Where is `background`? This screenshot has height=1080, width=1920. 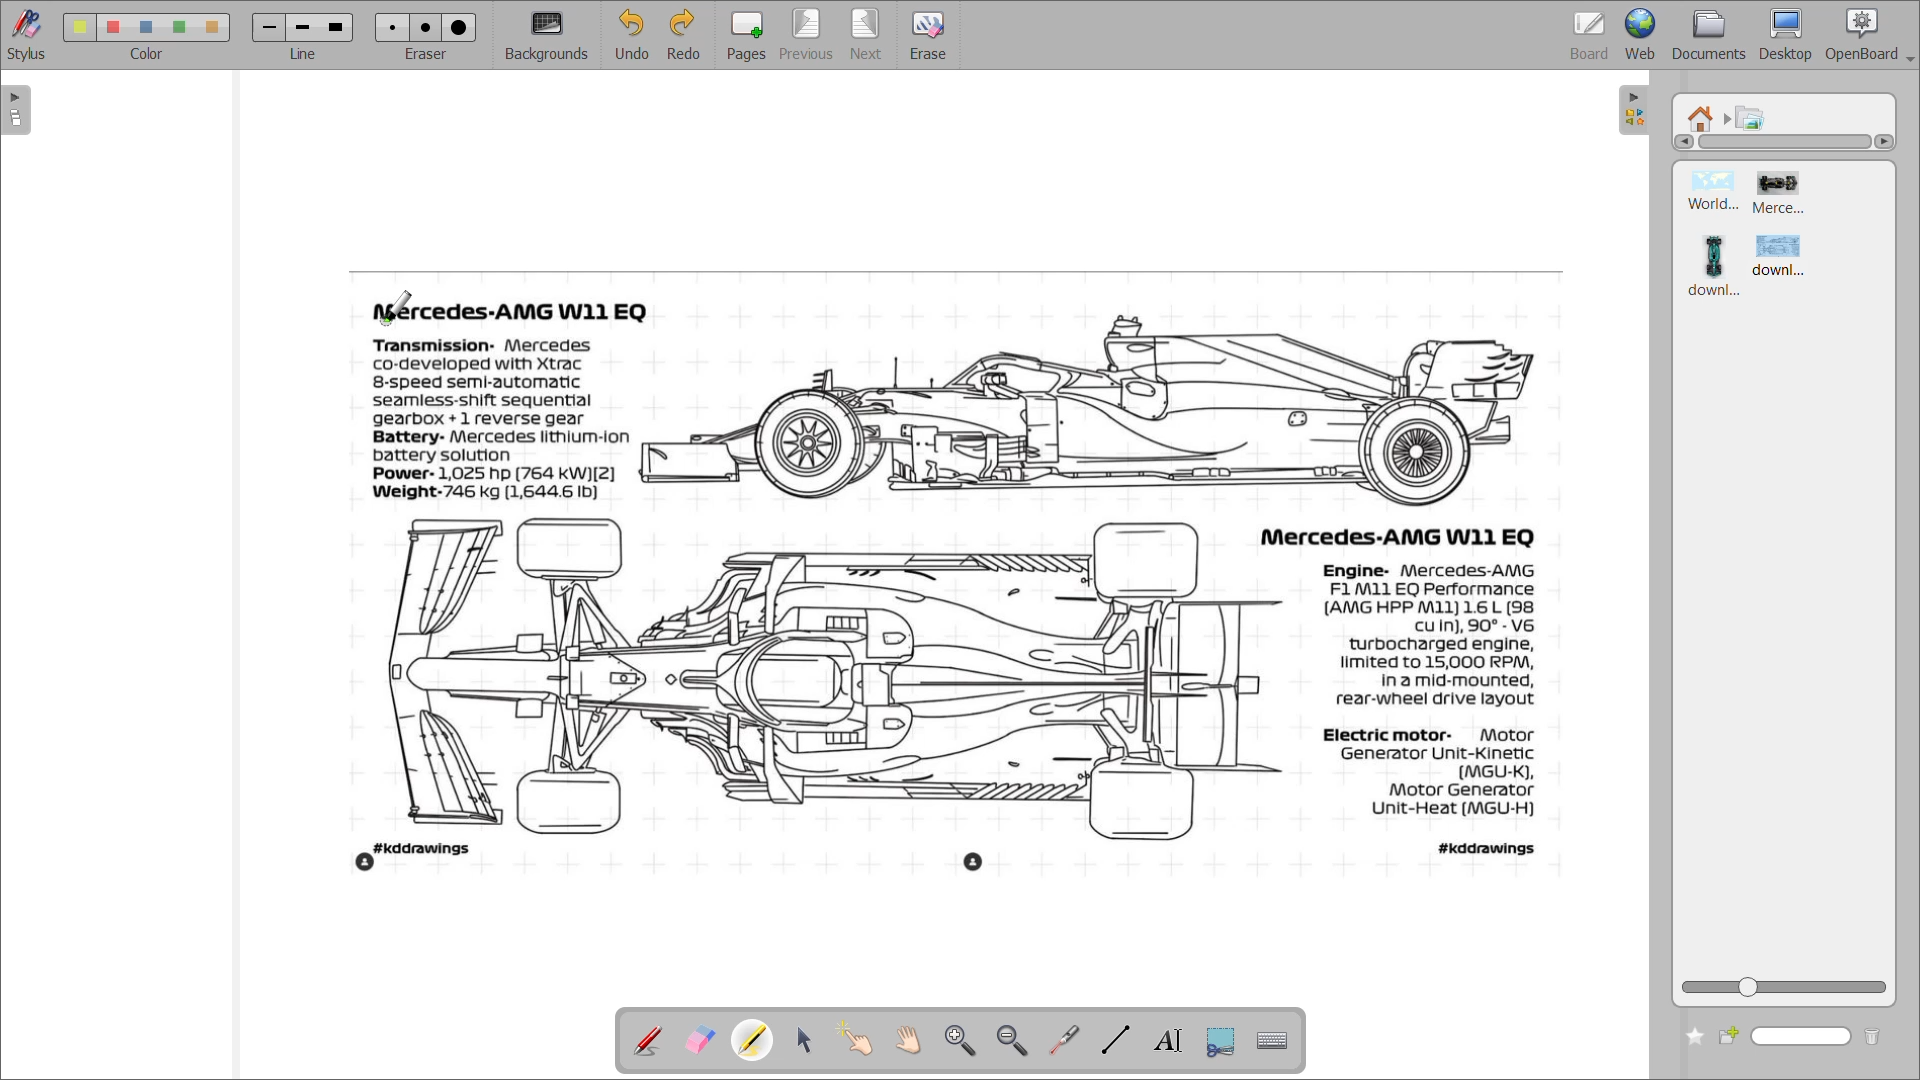 background is located at coordinates (550, 35).